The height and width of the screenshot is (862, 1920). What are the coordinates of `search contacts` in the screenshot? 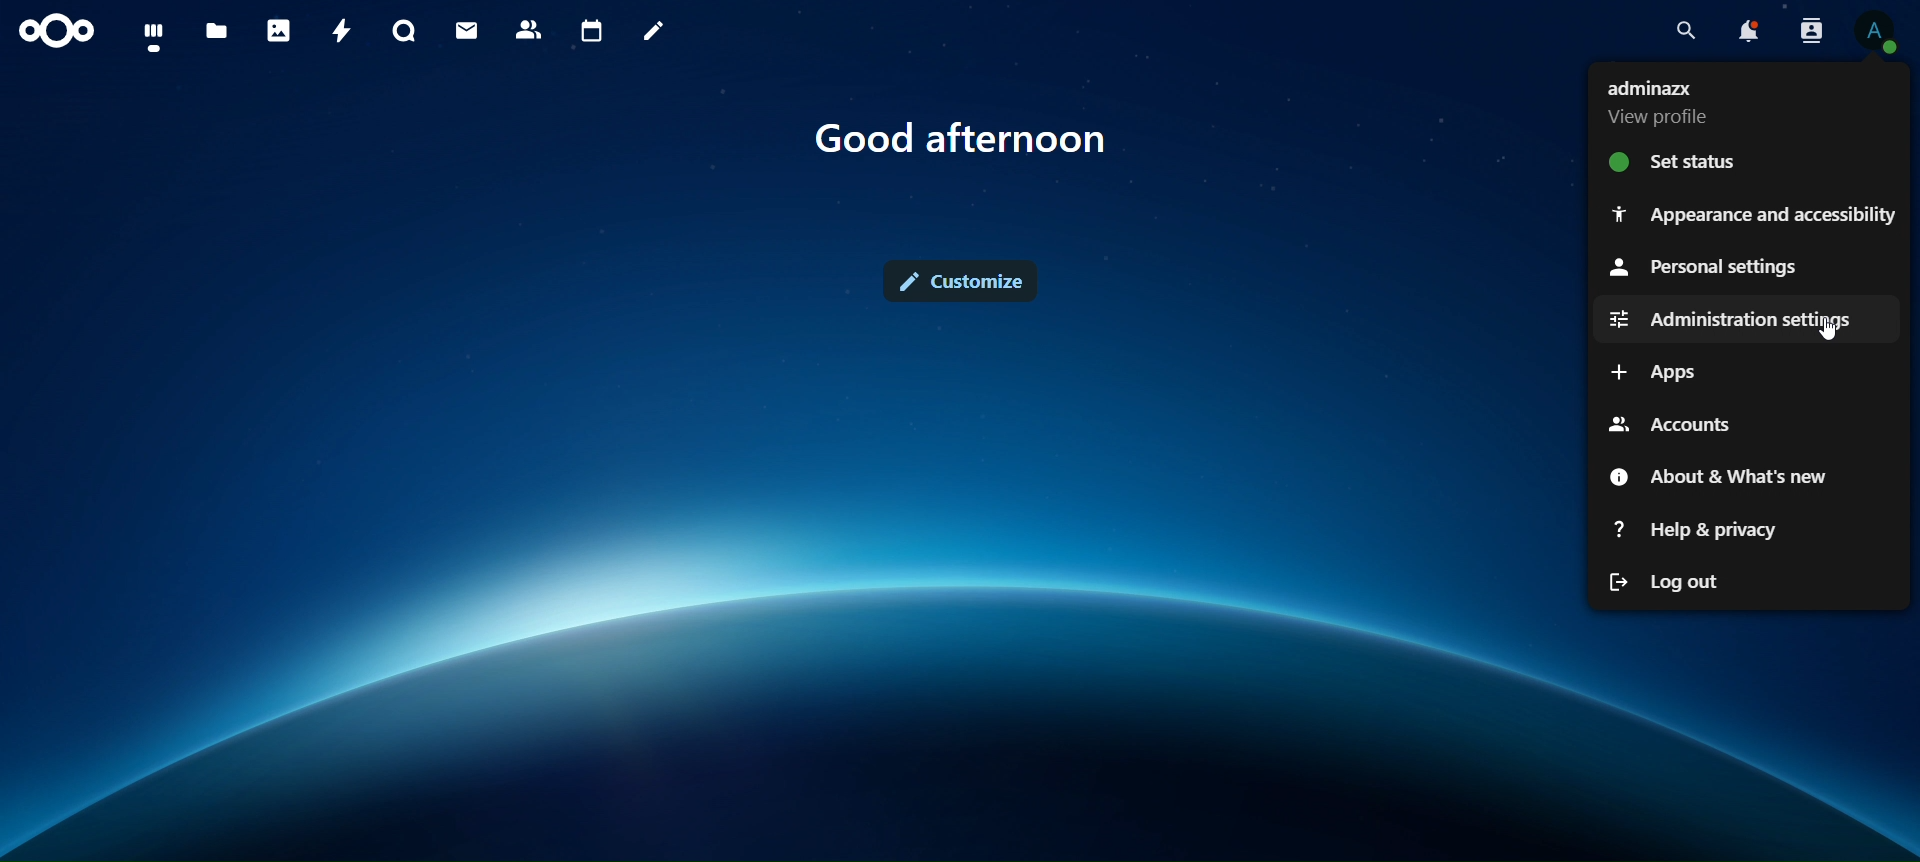 It's located at (1810, 31).